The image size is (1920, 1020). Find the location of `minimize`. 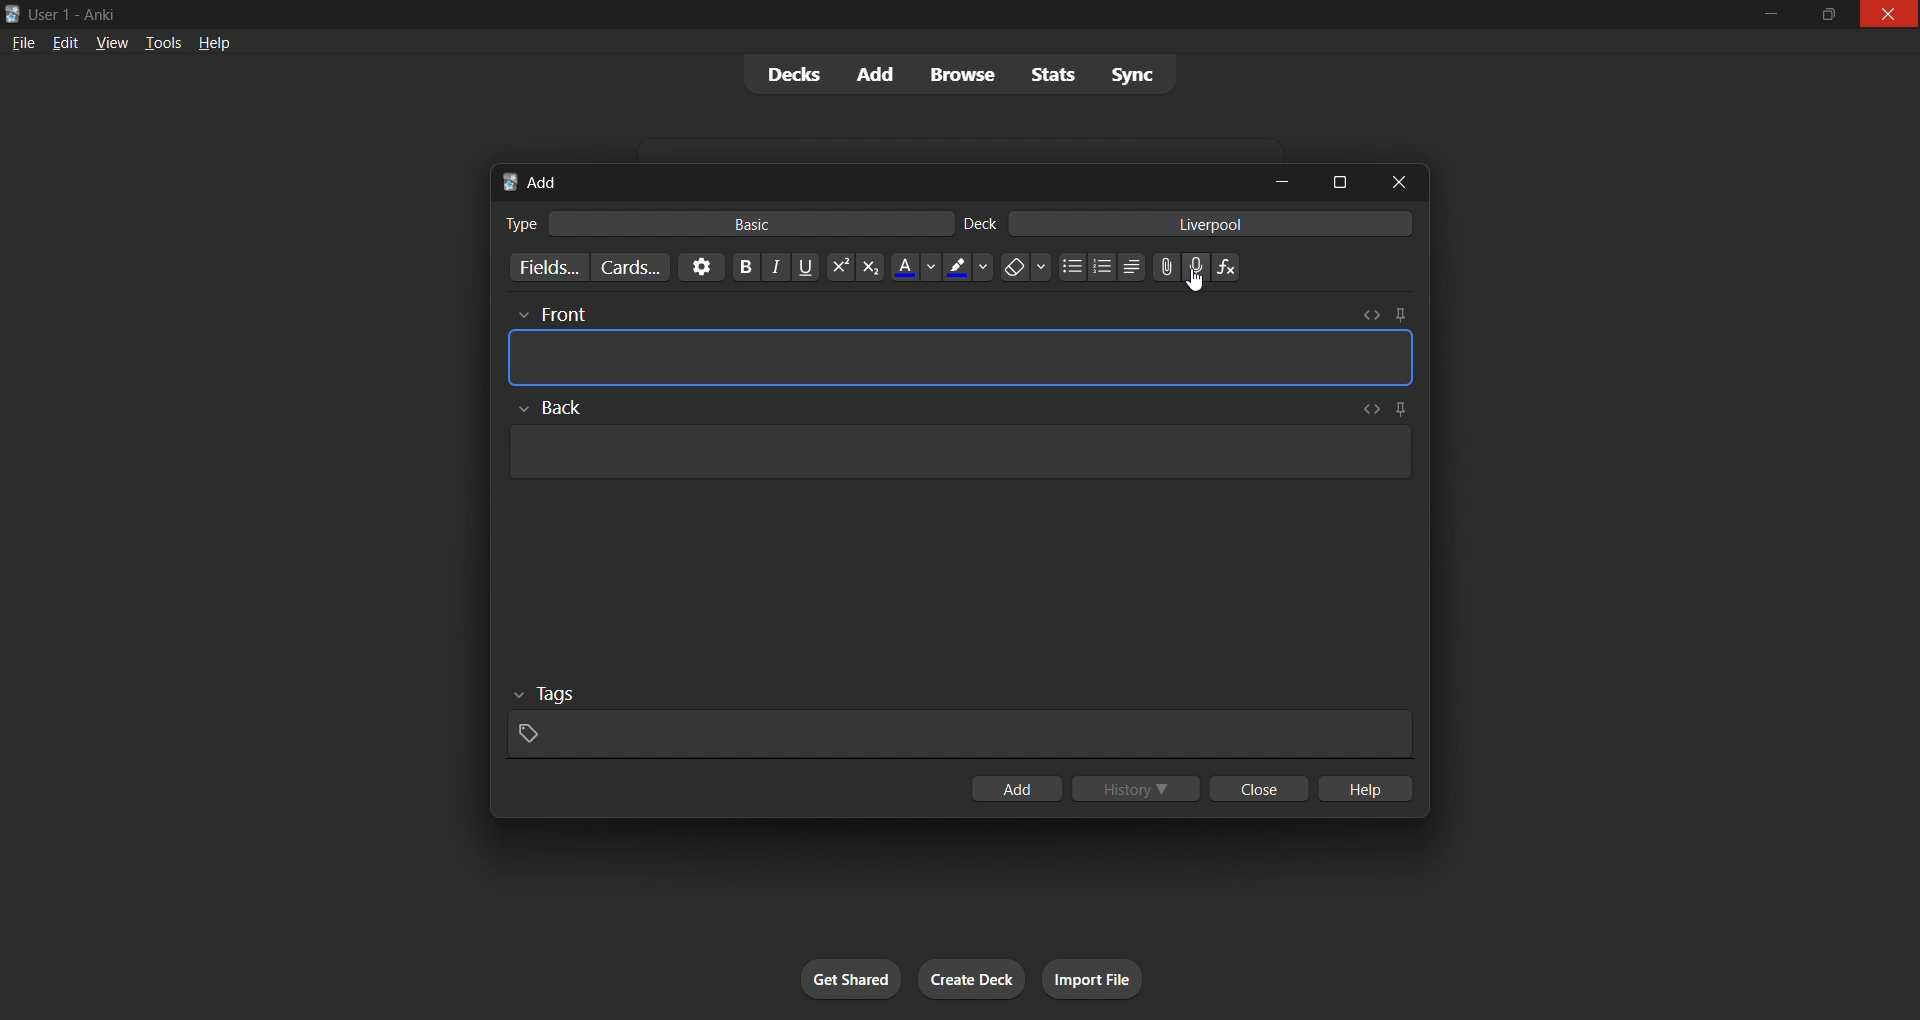

minimize is located at coordinates (1770, 14).